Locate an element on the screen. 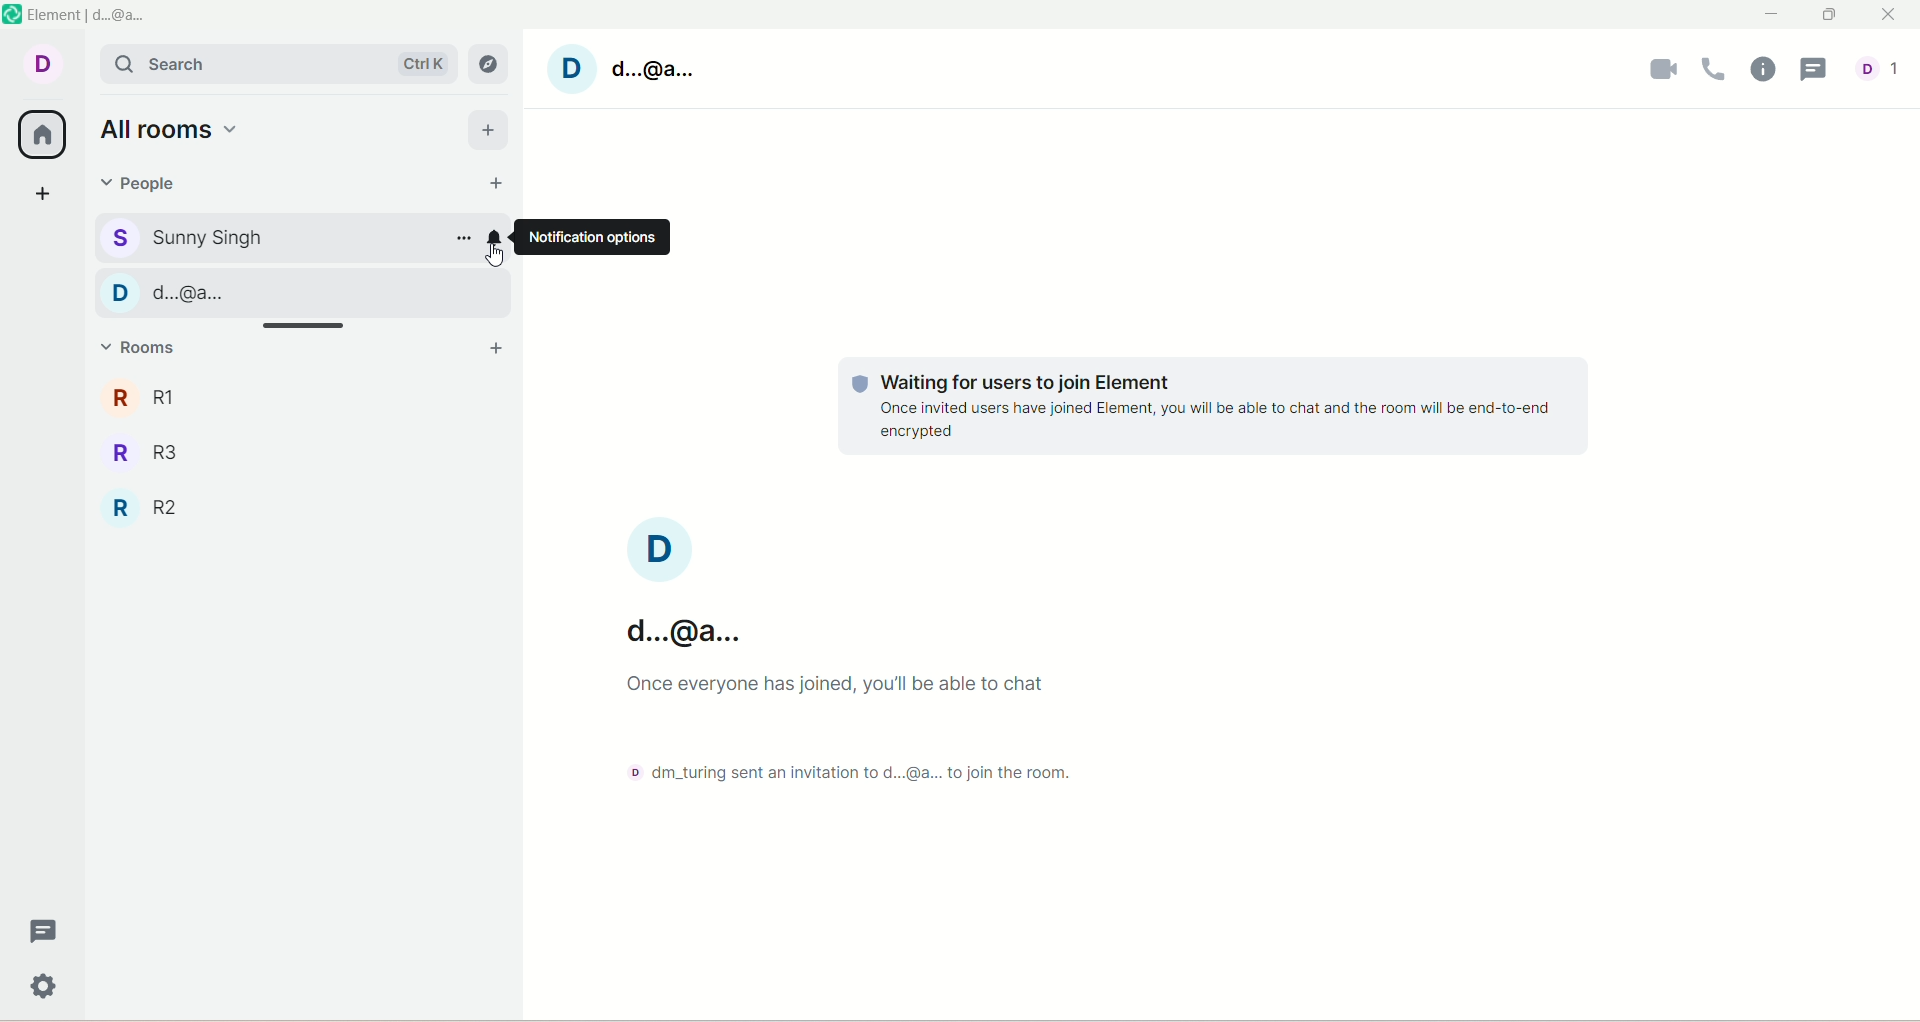 The height and width of the screenshot is (1022, 1920). threads is located at coordinates (1813, 69).